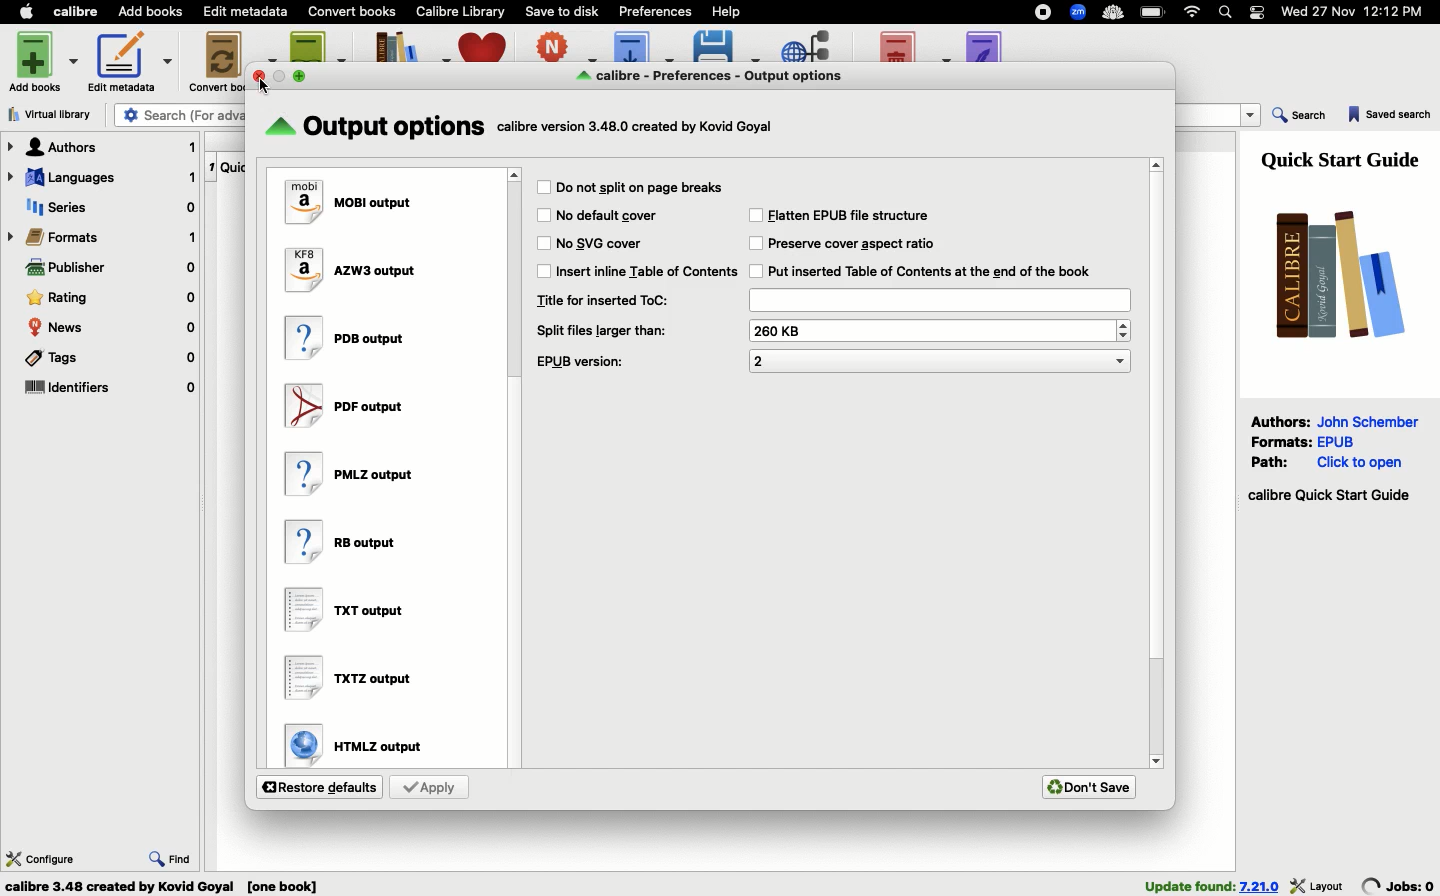 The image size is (1440, 896). I want to click on Identifiers, so click(110, 389).